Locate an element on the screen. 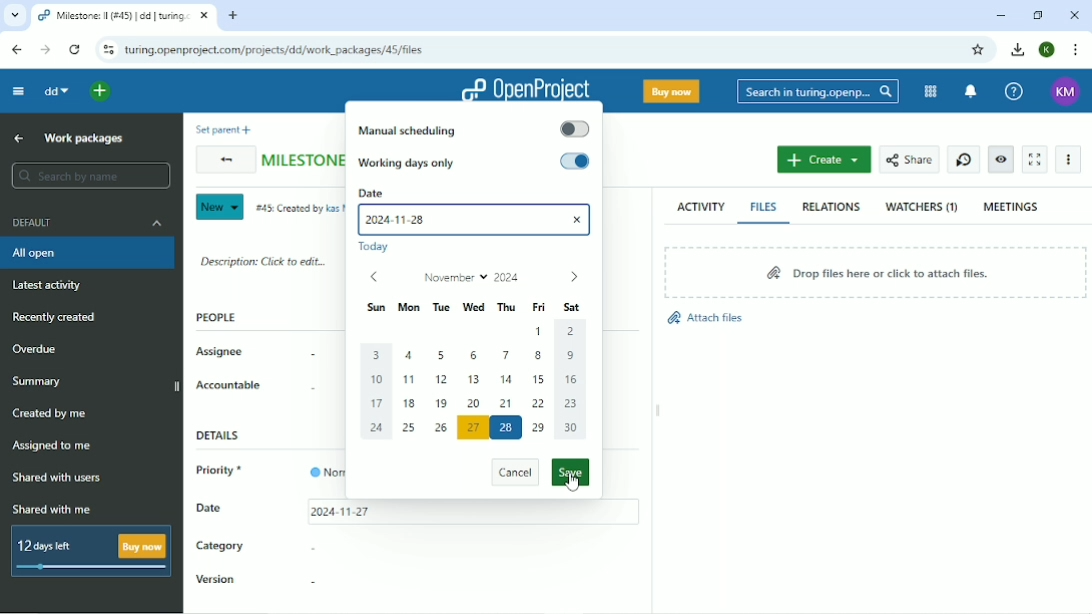  Cursor is located at coordinates (573, 486).